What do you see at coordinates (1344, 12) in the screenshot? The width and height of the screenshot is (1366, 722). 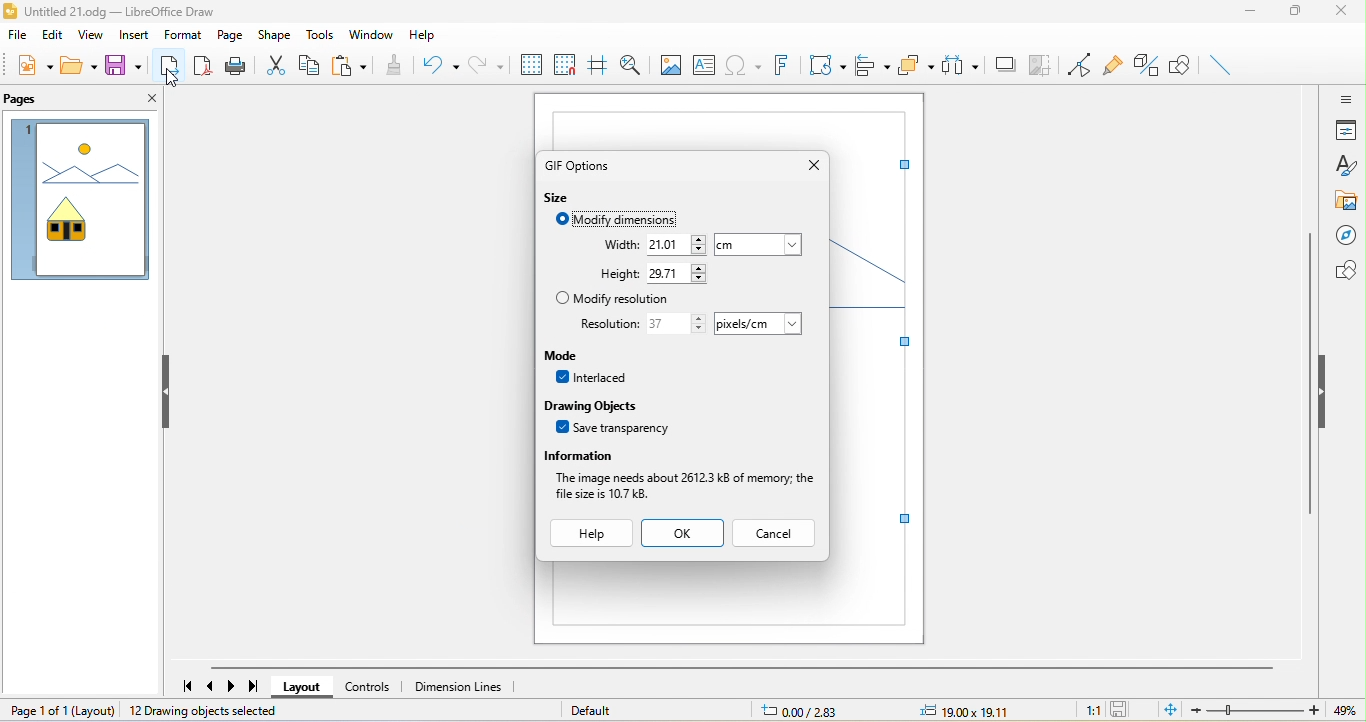 I see `close` at bounding box center [1344, 12].